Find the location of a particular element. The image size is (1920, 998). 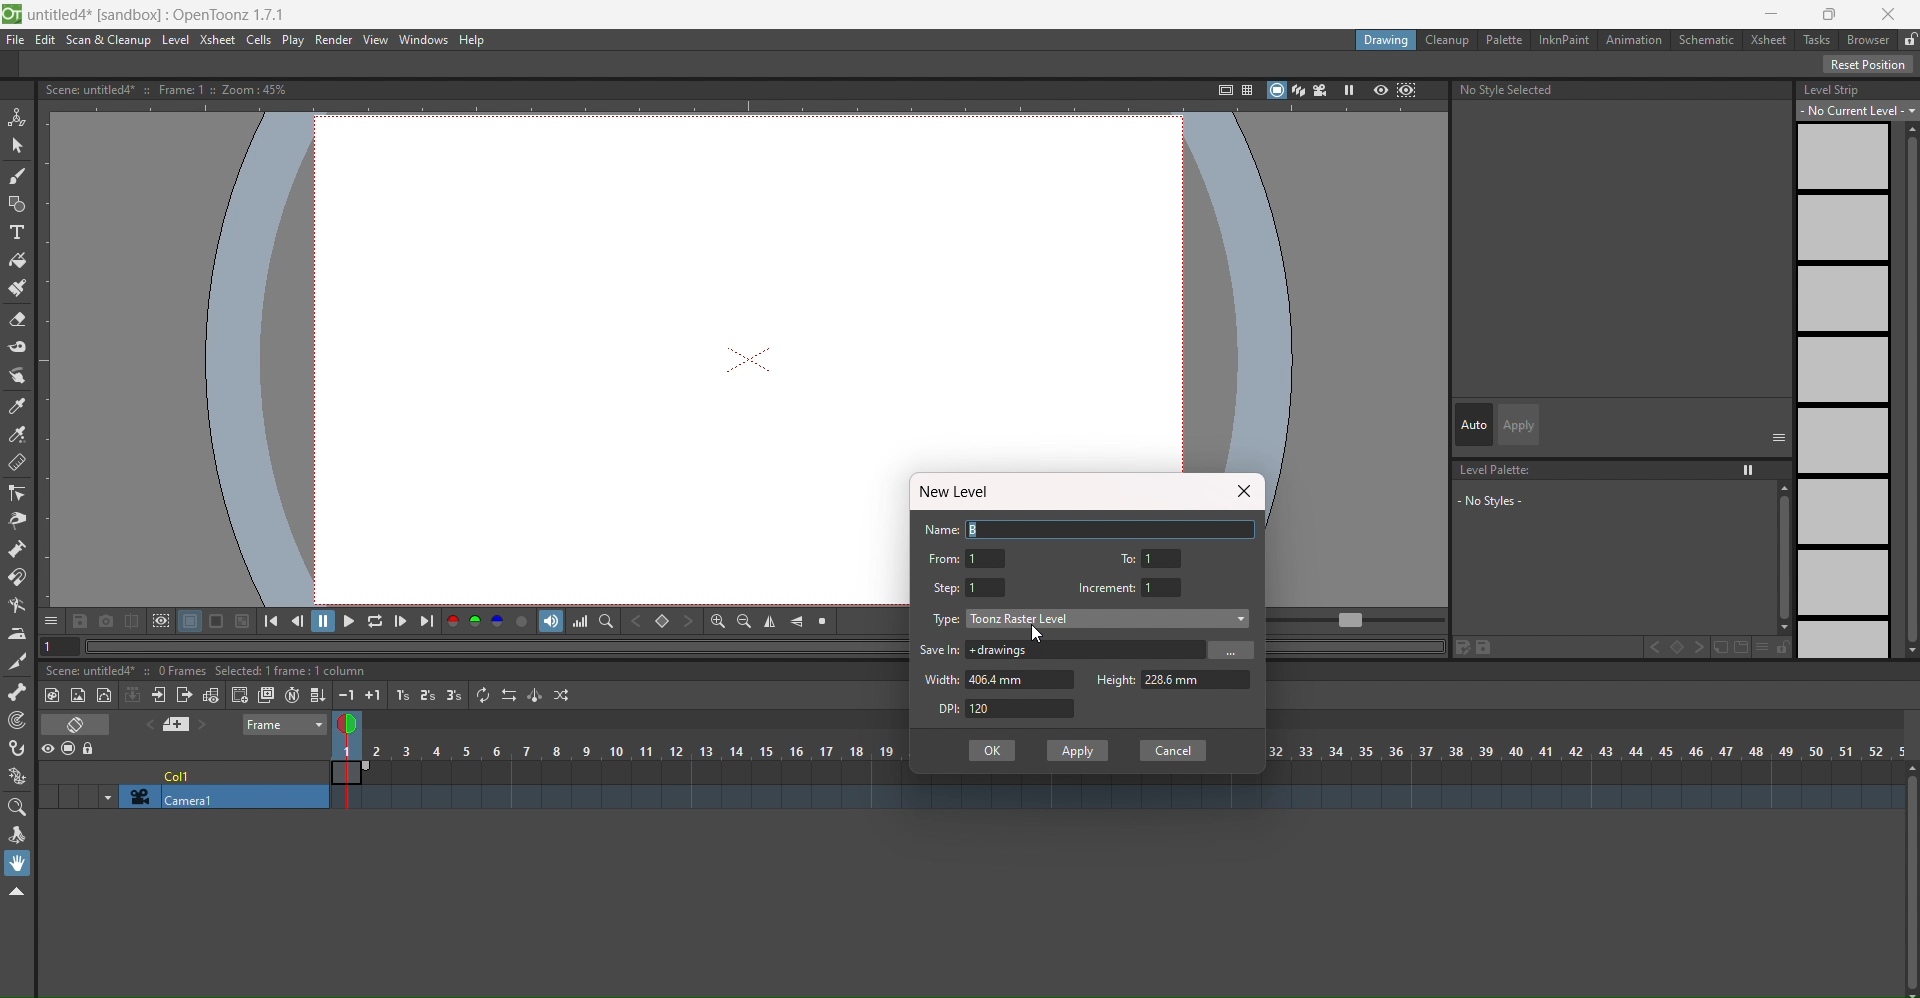

bender tool is located at coordinates (18, 606).